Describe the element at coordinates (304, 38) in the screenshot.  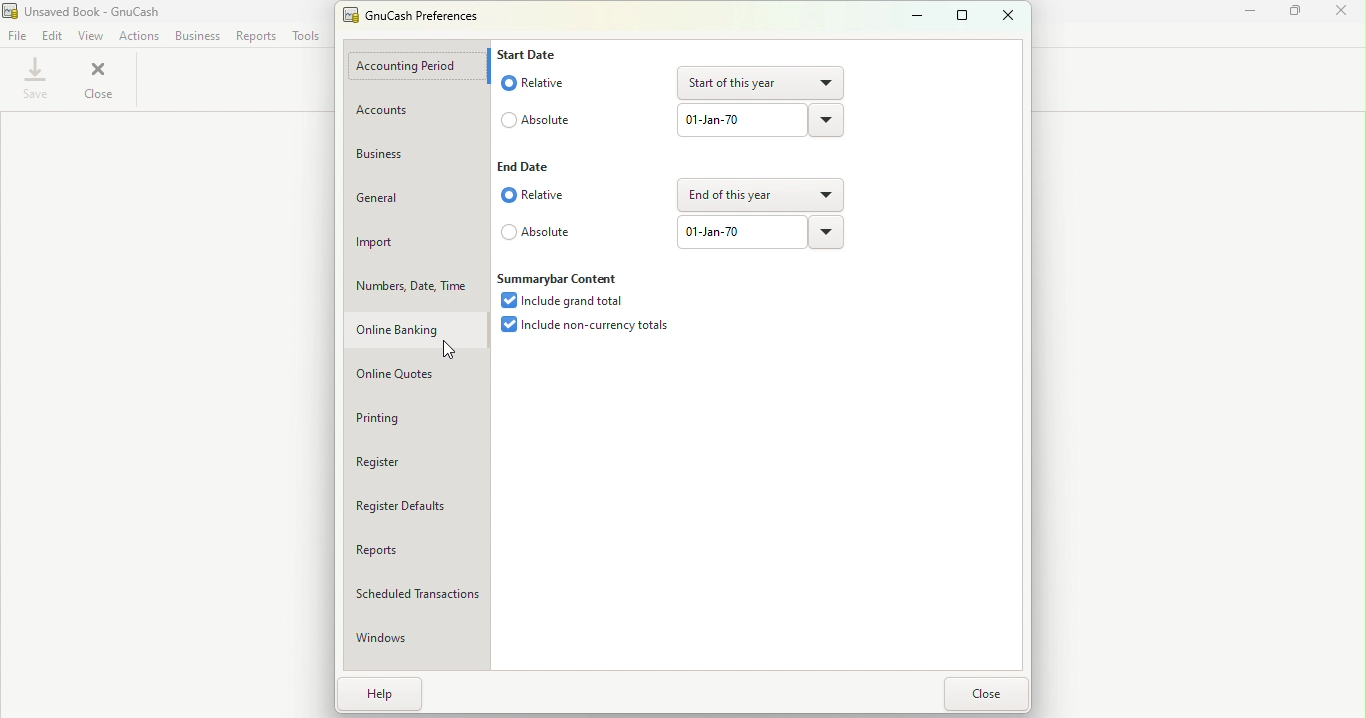
I see `tools` at that location.